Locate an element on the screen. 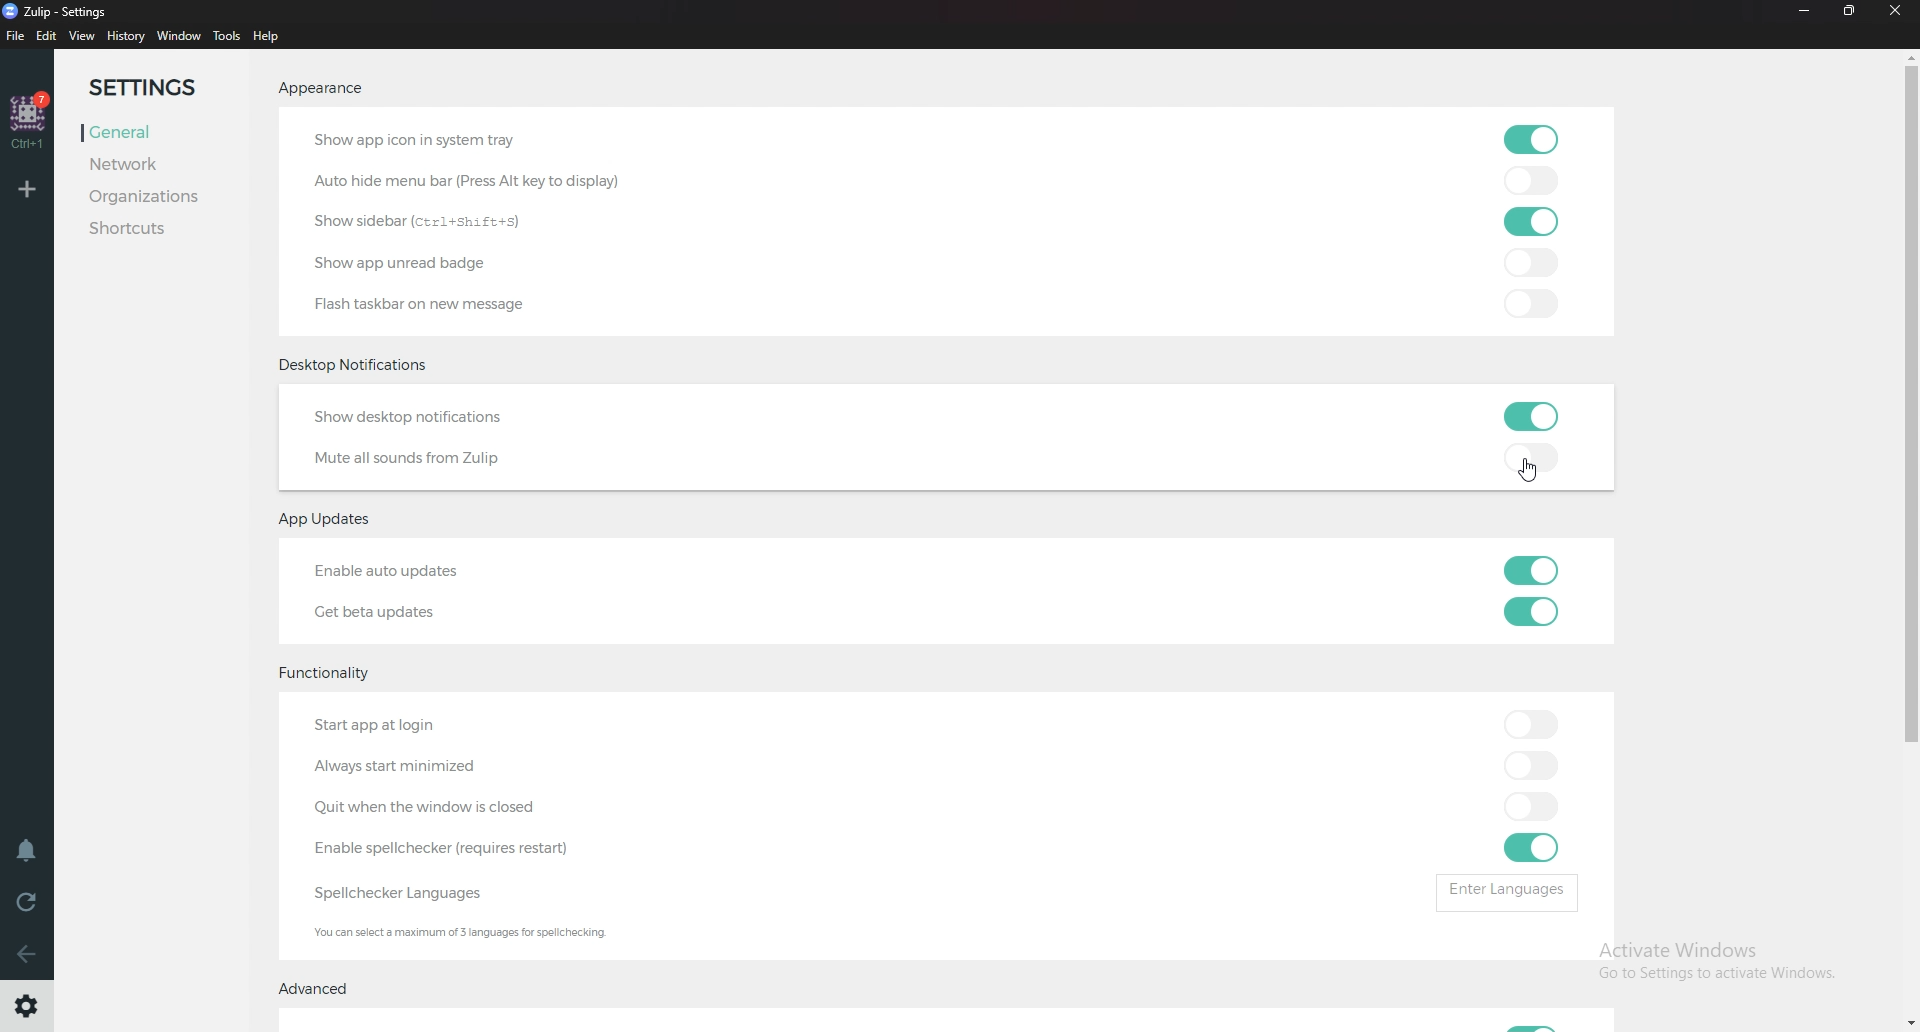 The height and width of the screenshot is (1032, 1920). toggle is located at coordinates (1539, 263).